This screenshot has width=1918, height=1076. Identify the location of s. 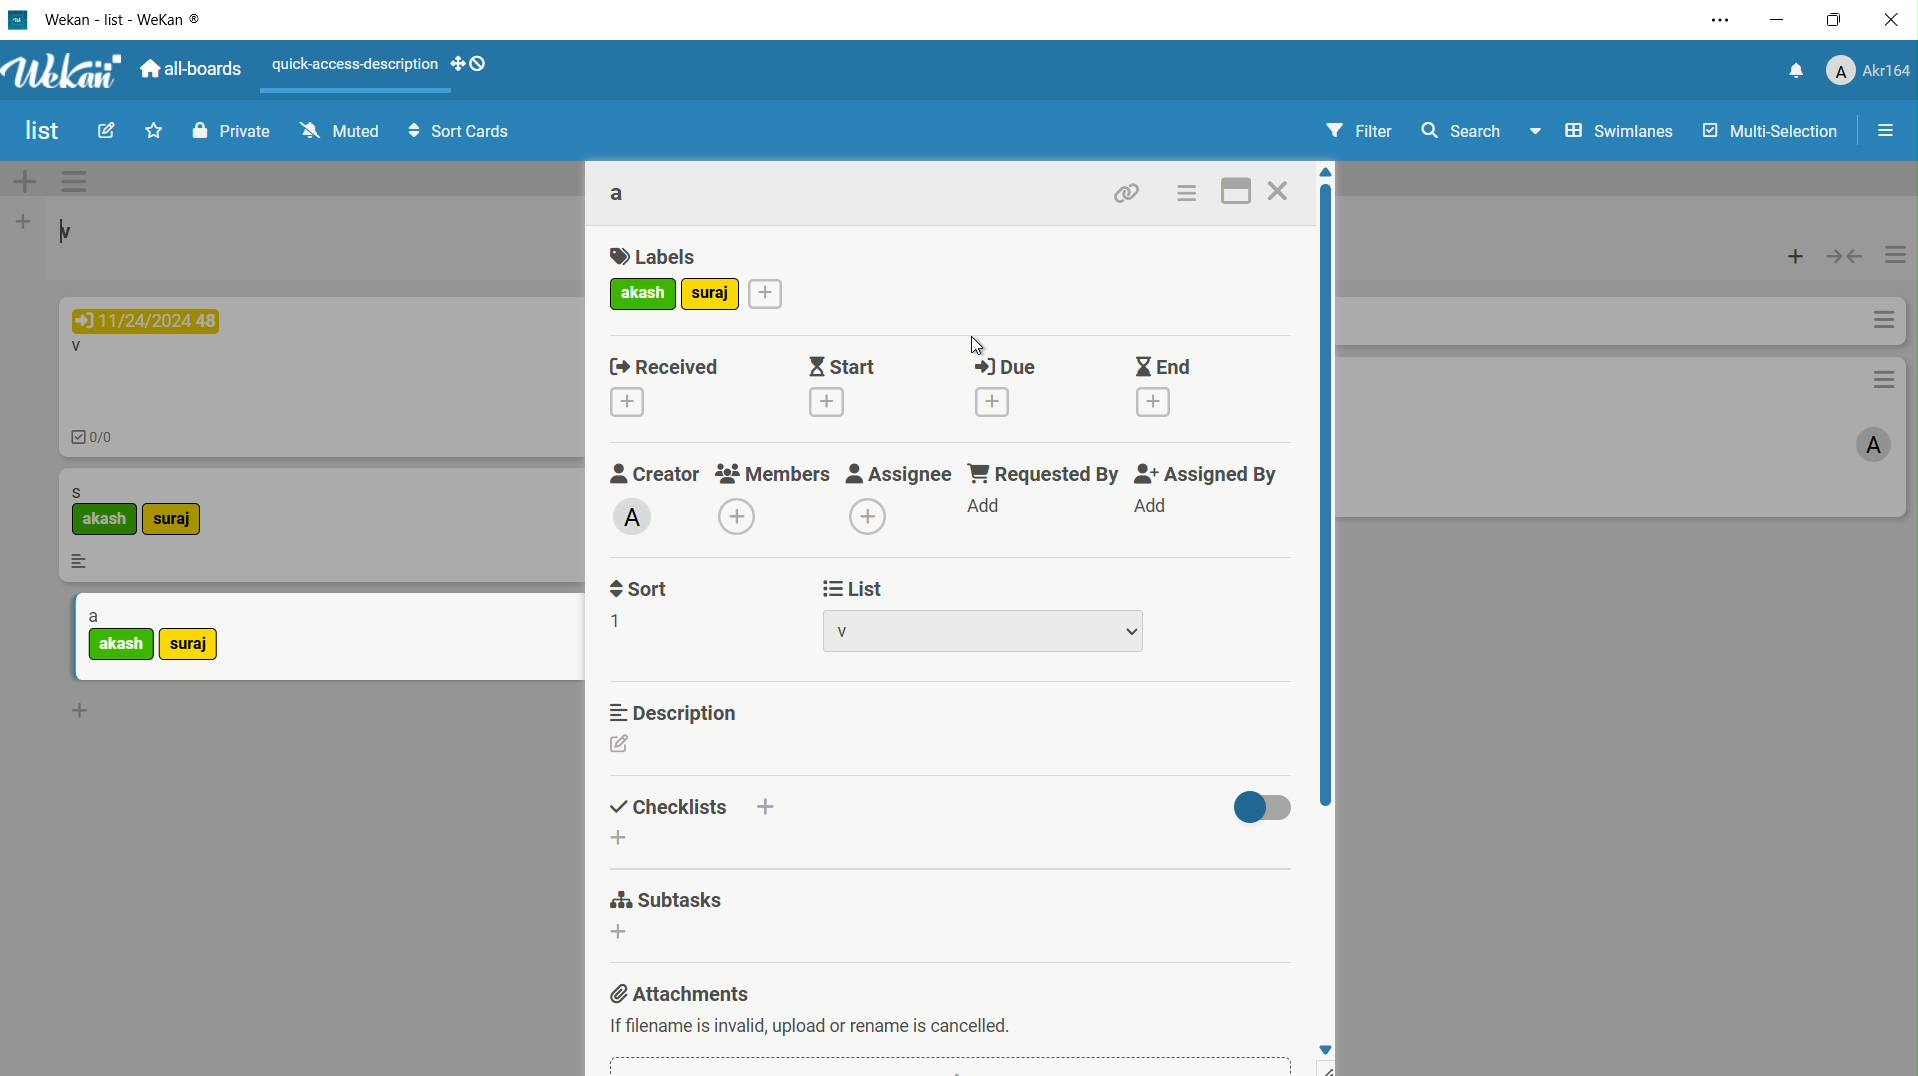
(82, 491).